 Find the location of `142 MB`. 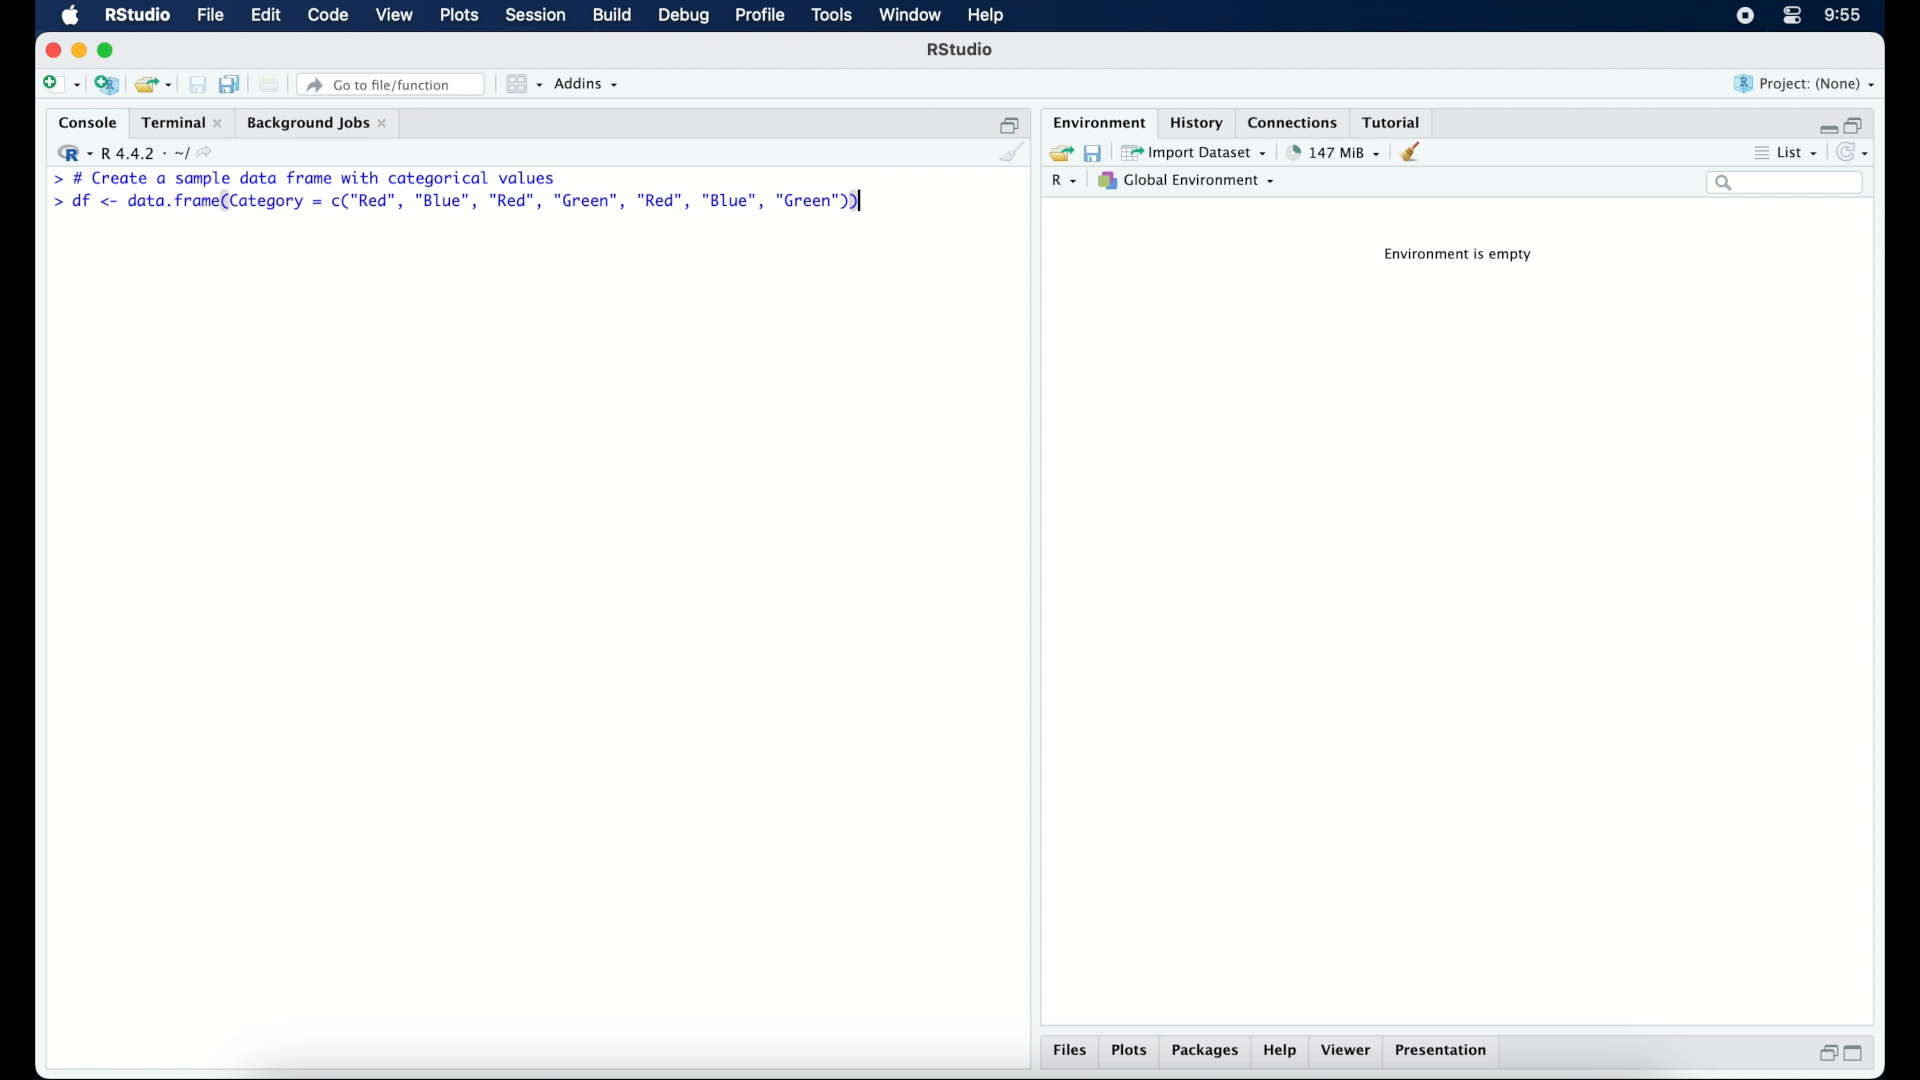

142 MB is located at coordinates (1334, 151).